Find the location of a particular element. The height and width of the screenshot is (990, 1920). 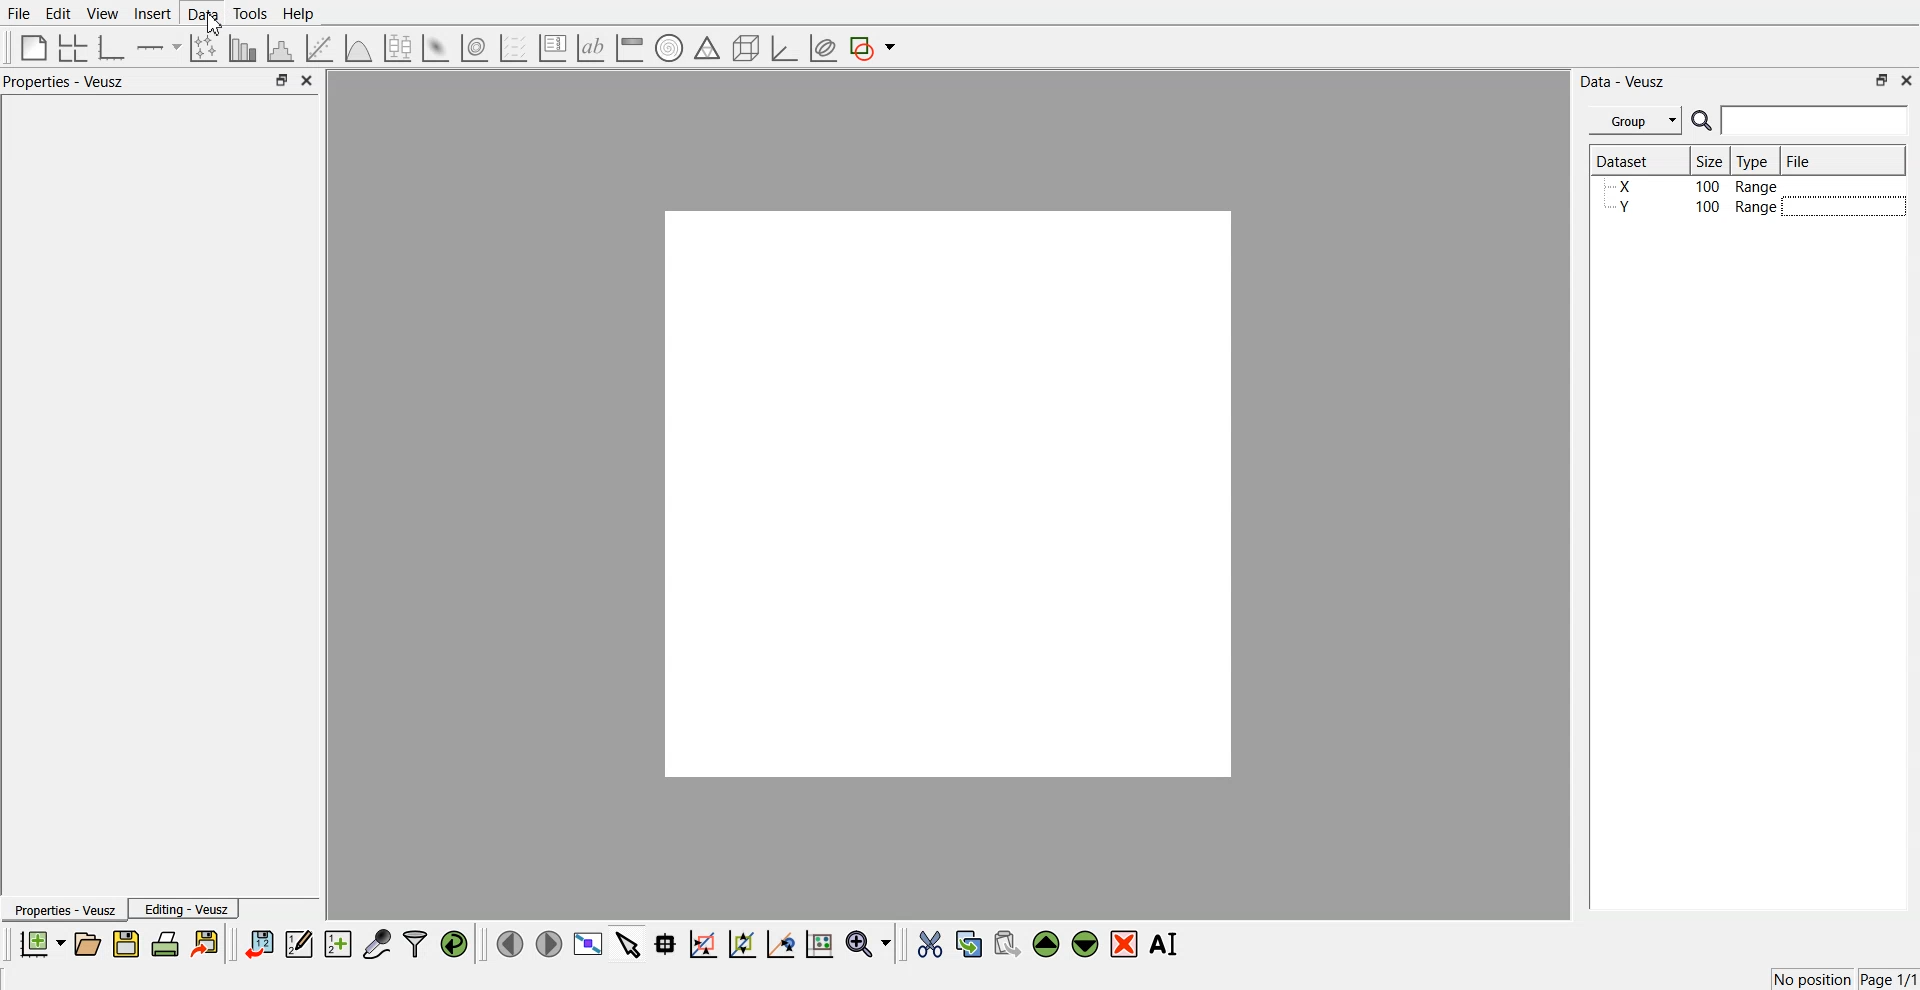

Open the document is located at coordinates (86, 944).